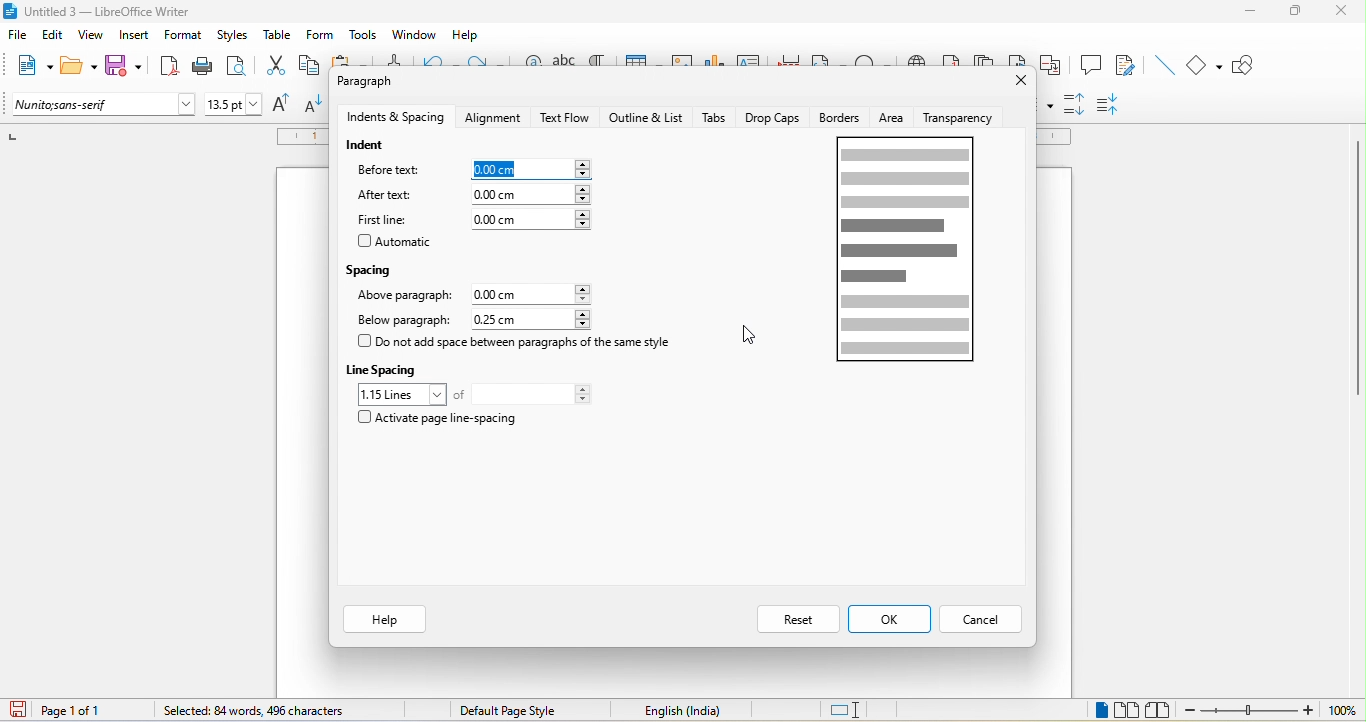  Describe the element at coordinates (405, 322) in the screenshot. I see `below paragraph` at that location.